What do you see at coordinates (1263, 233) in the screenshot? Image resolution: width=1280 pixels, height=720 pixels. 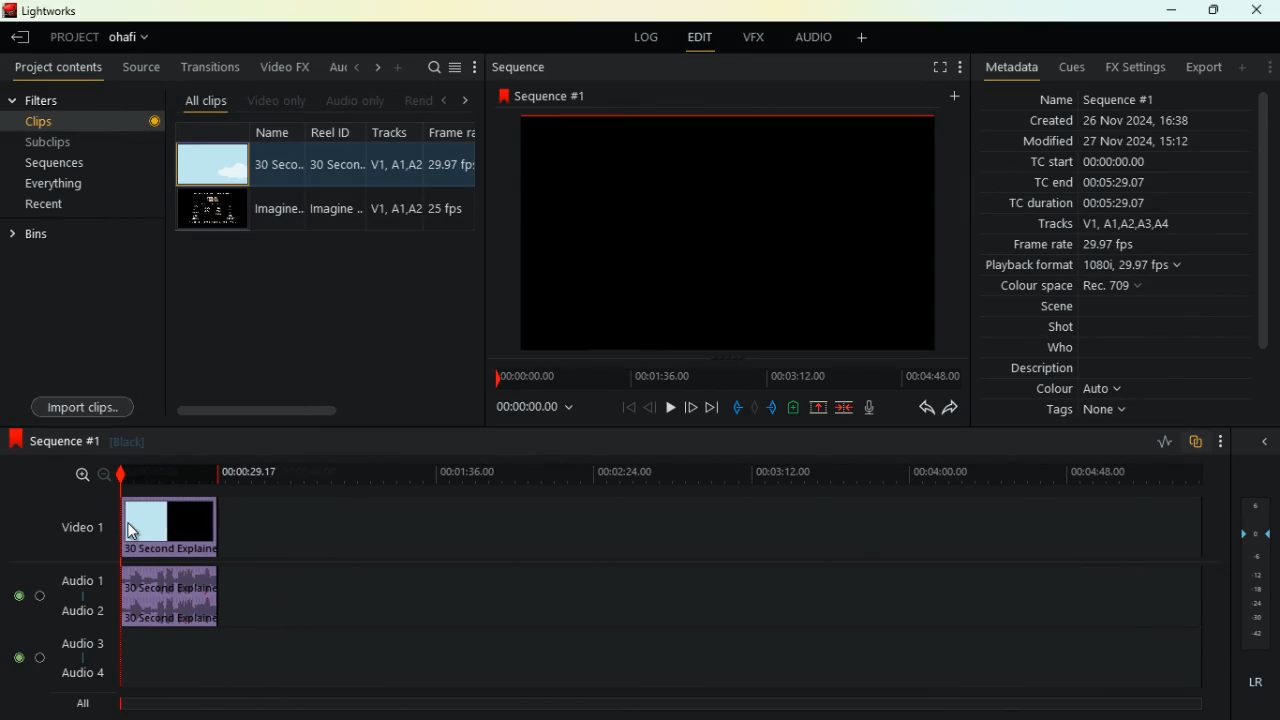 I see `vertical scroll bar` at bounding box center [1263, 233].